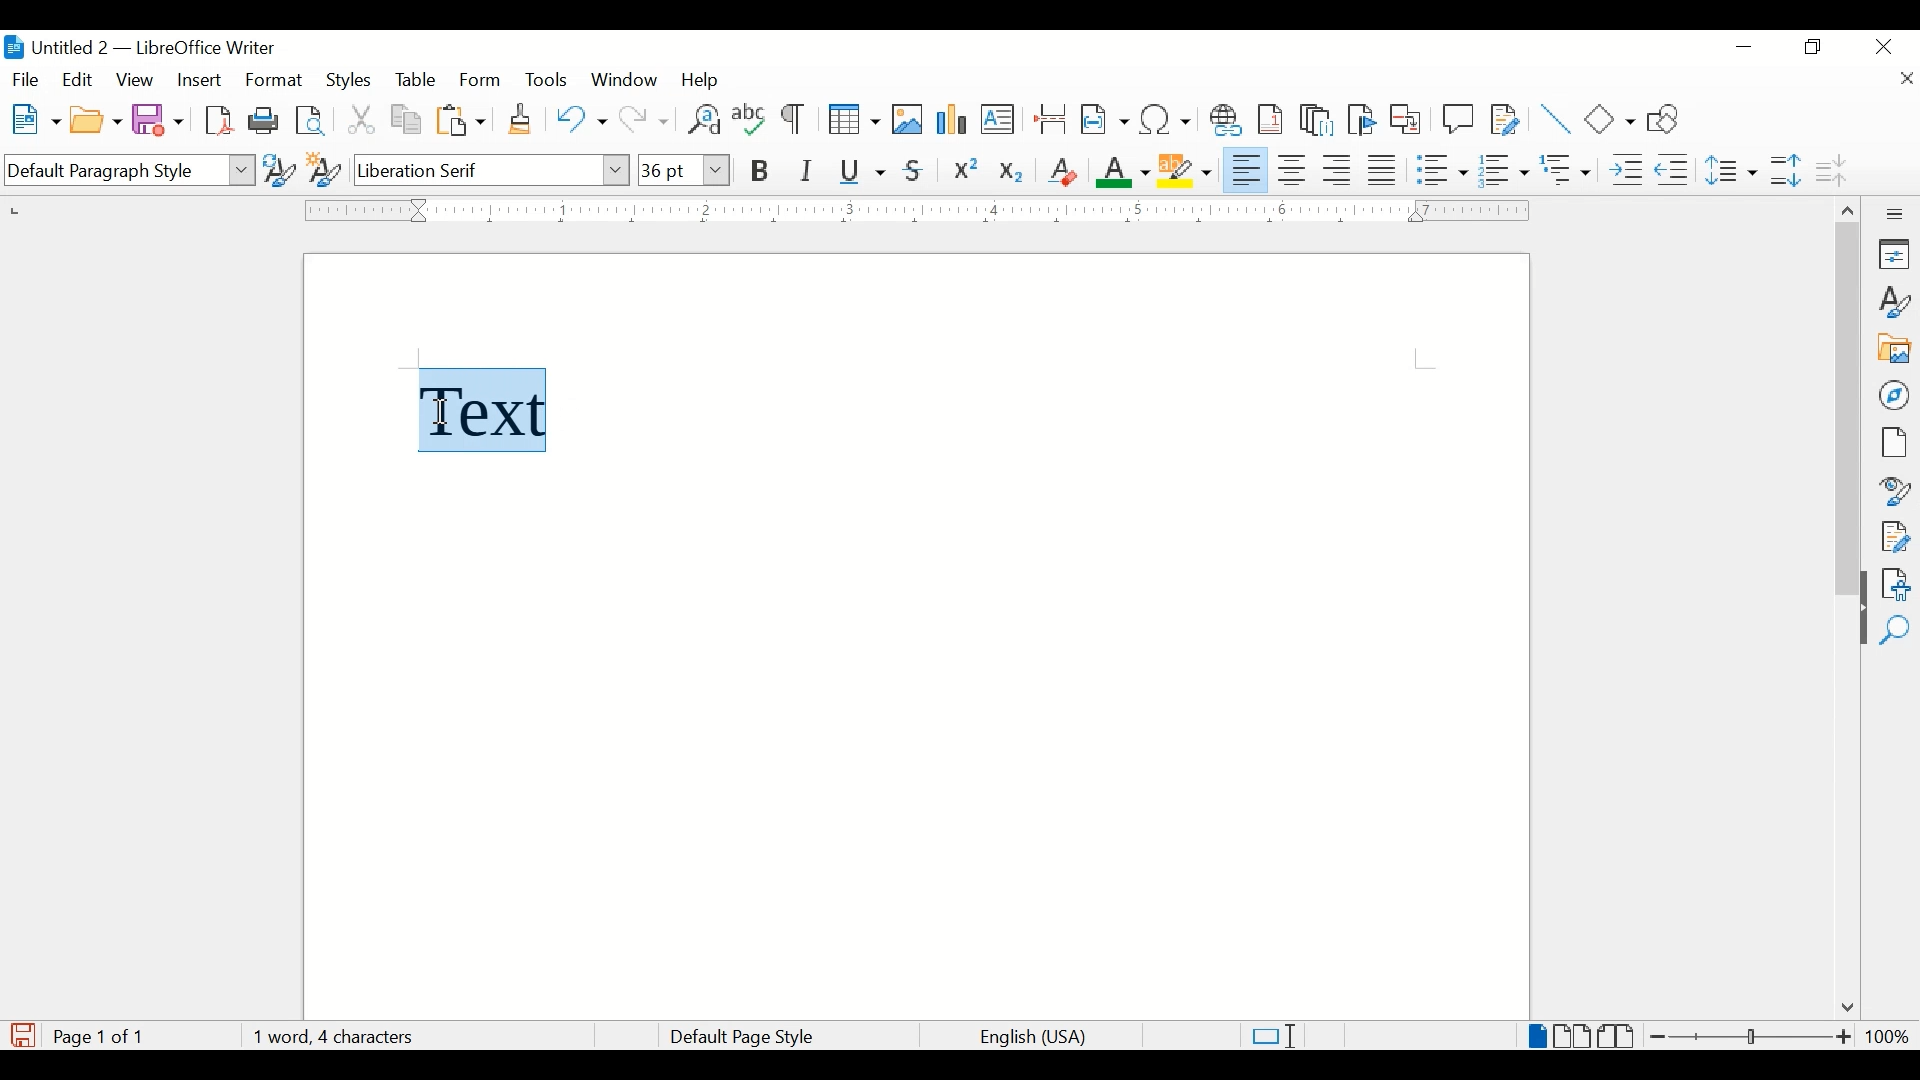  What do you see at coordinates (137, 80) in the screenshot?
I see `view` at bounding box center [137, 80].